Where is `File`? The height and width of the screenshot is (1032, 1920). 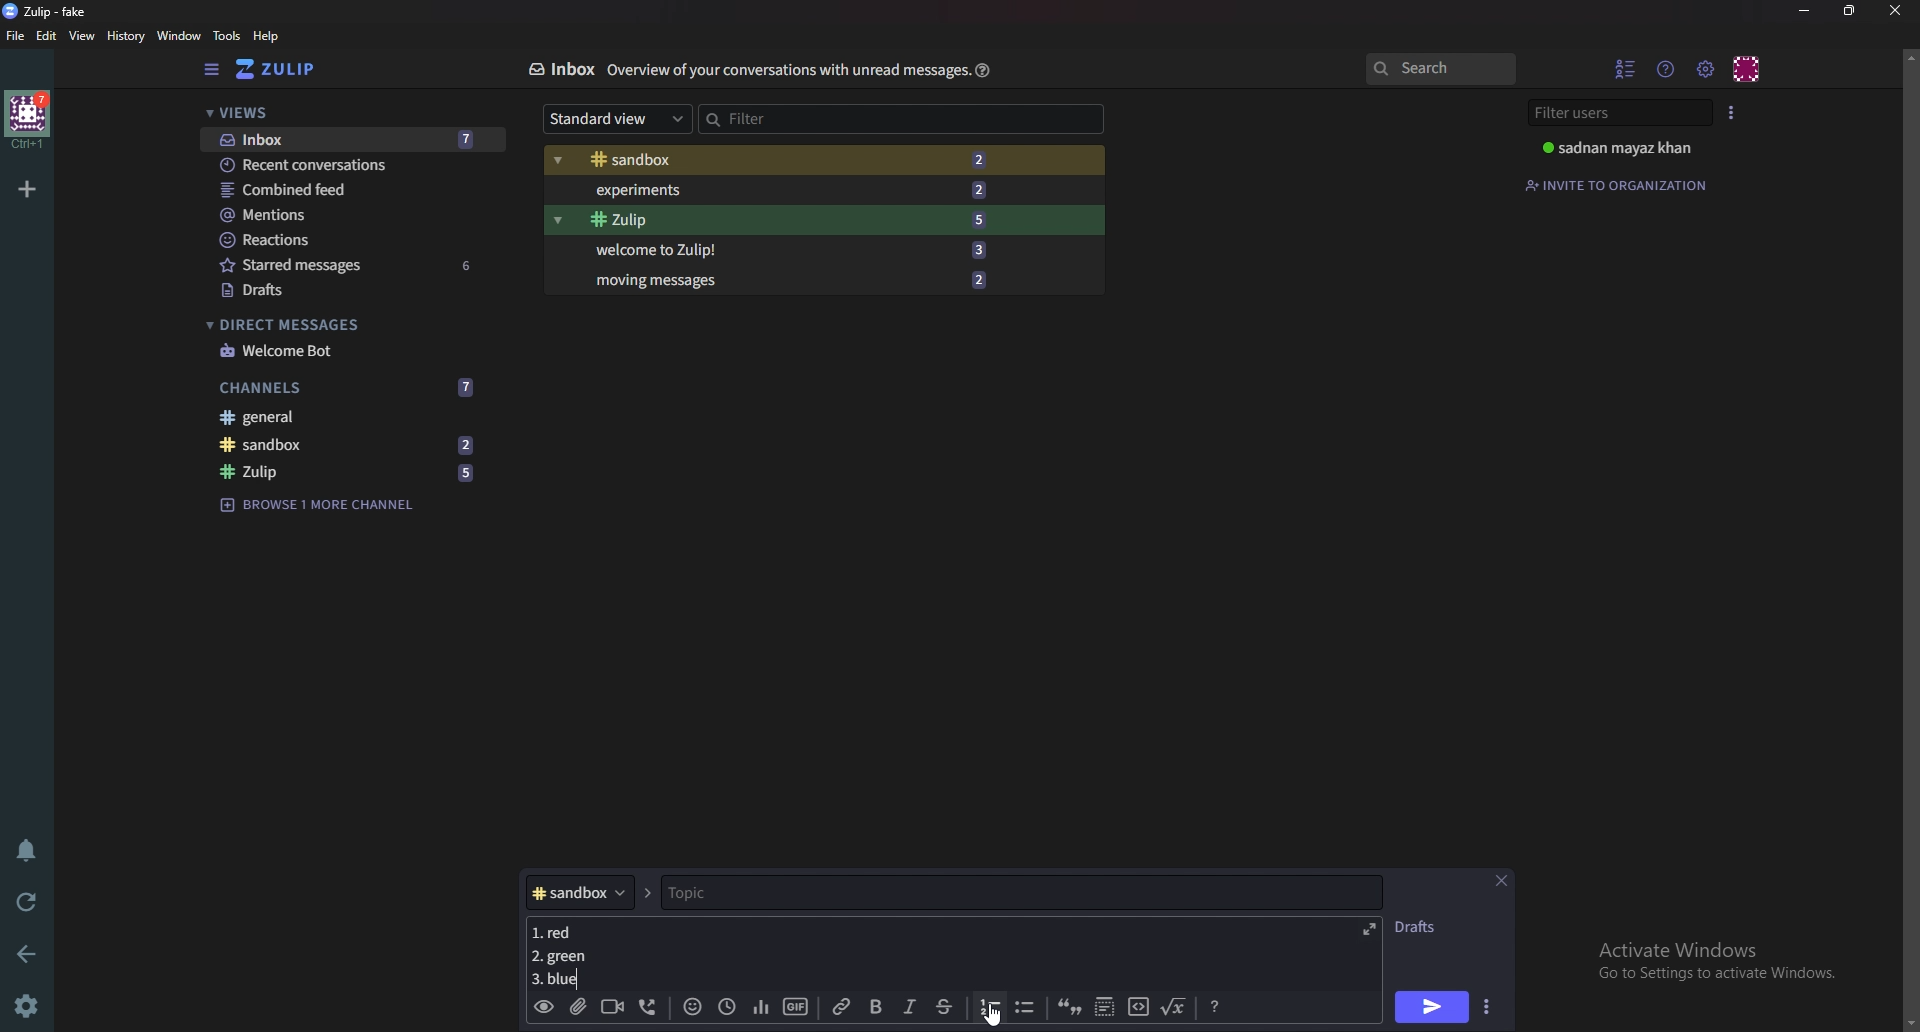
File is located at coordinates (16, 37).